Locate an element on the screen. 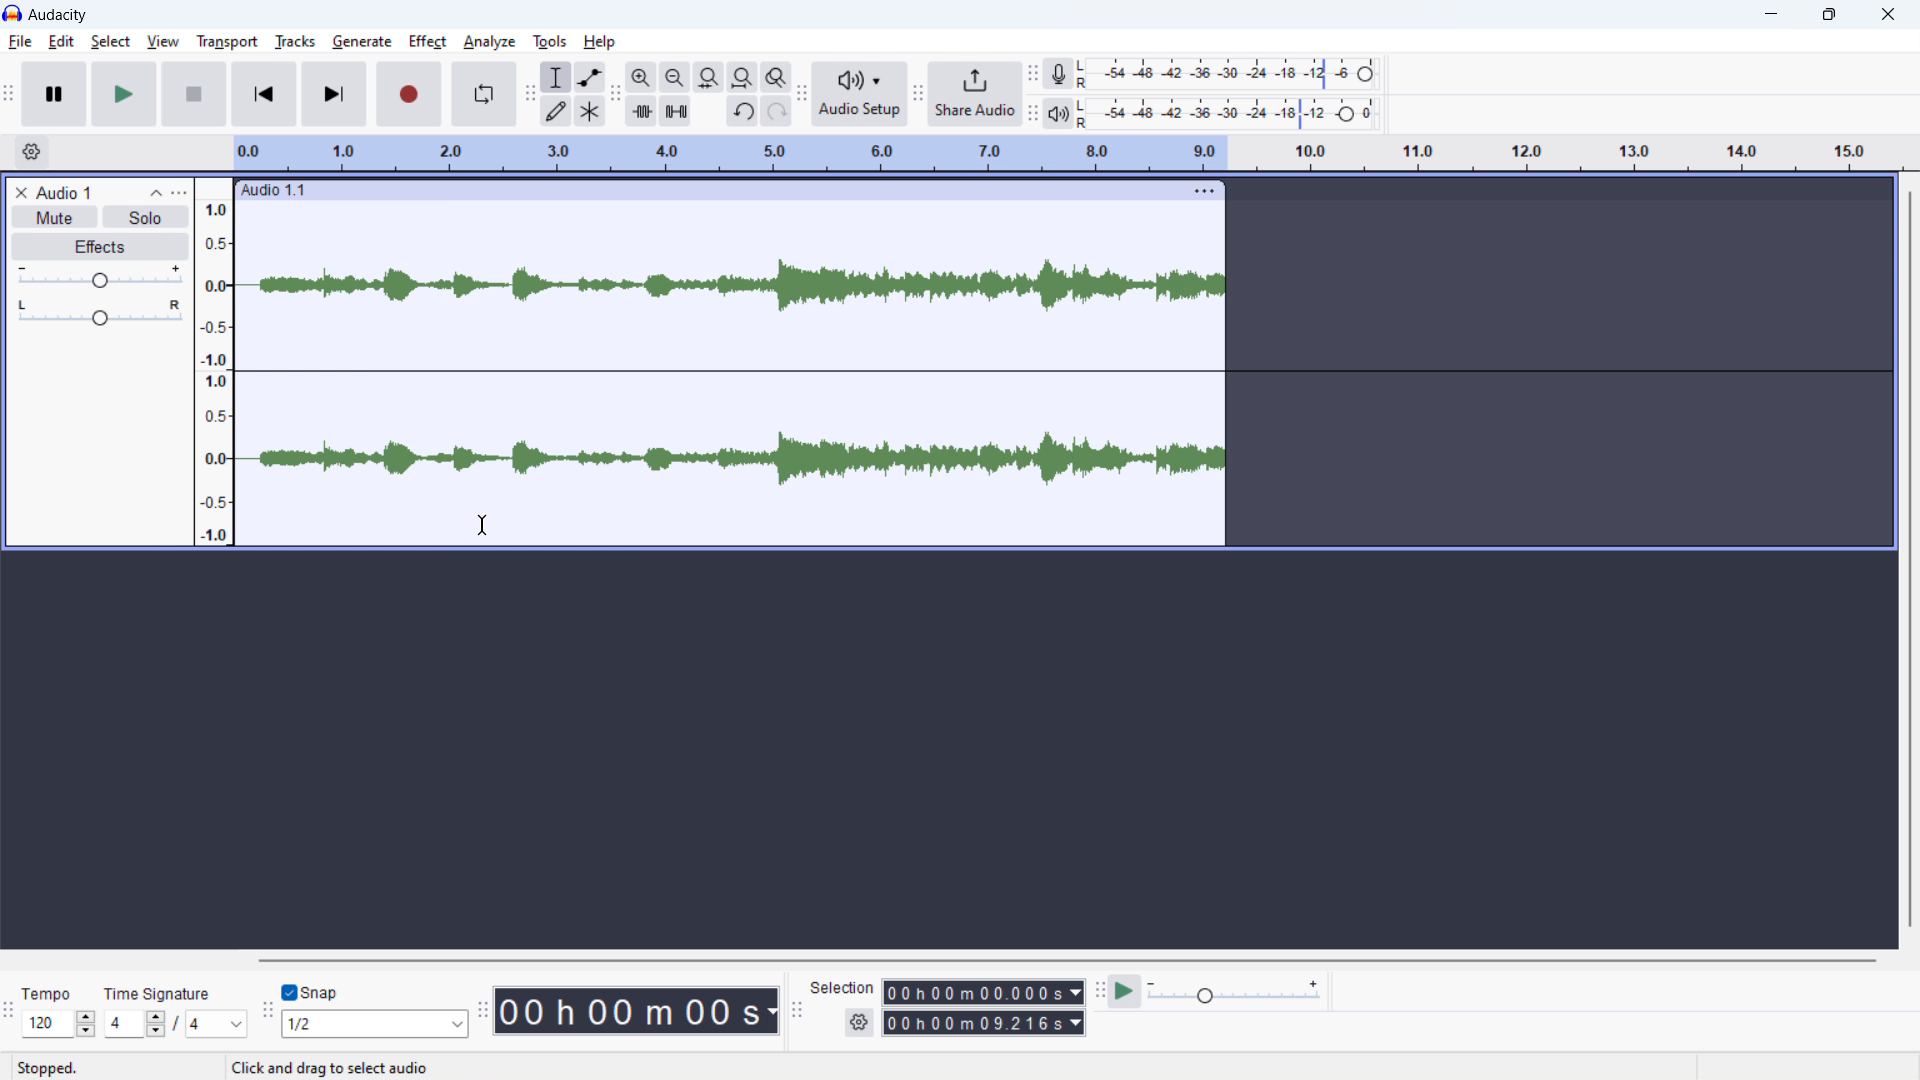 Image resolution: width=1920 pixels, height=1080 pixels. timestamp is located at coordinates (636, 1010).